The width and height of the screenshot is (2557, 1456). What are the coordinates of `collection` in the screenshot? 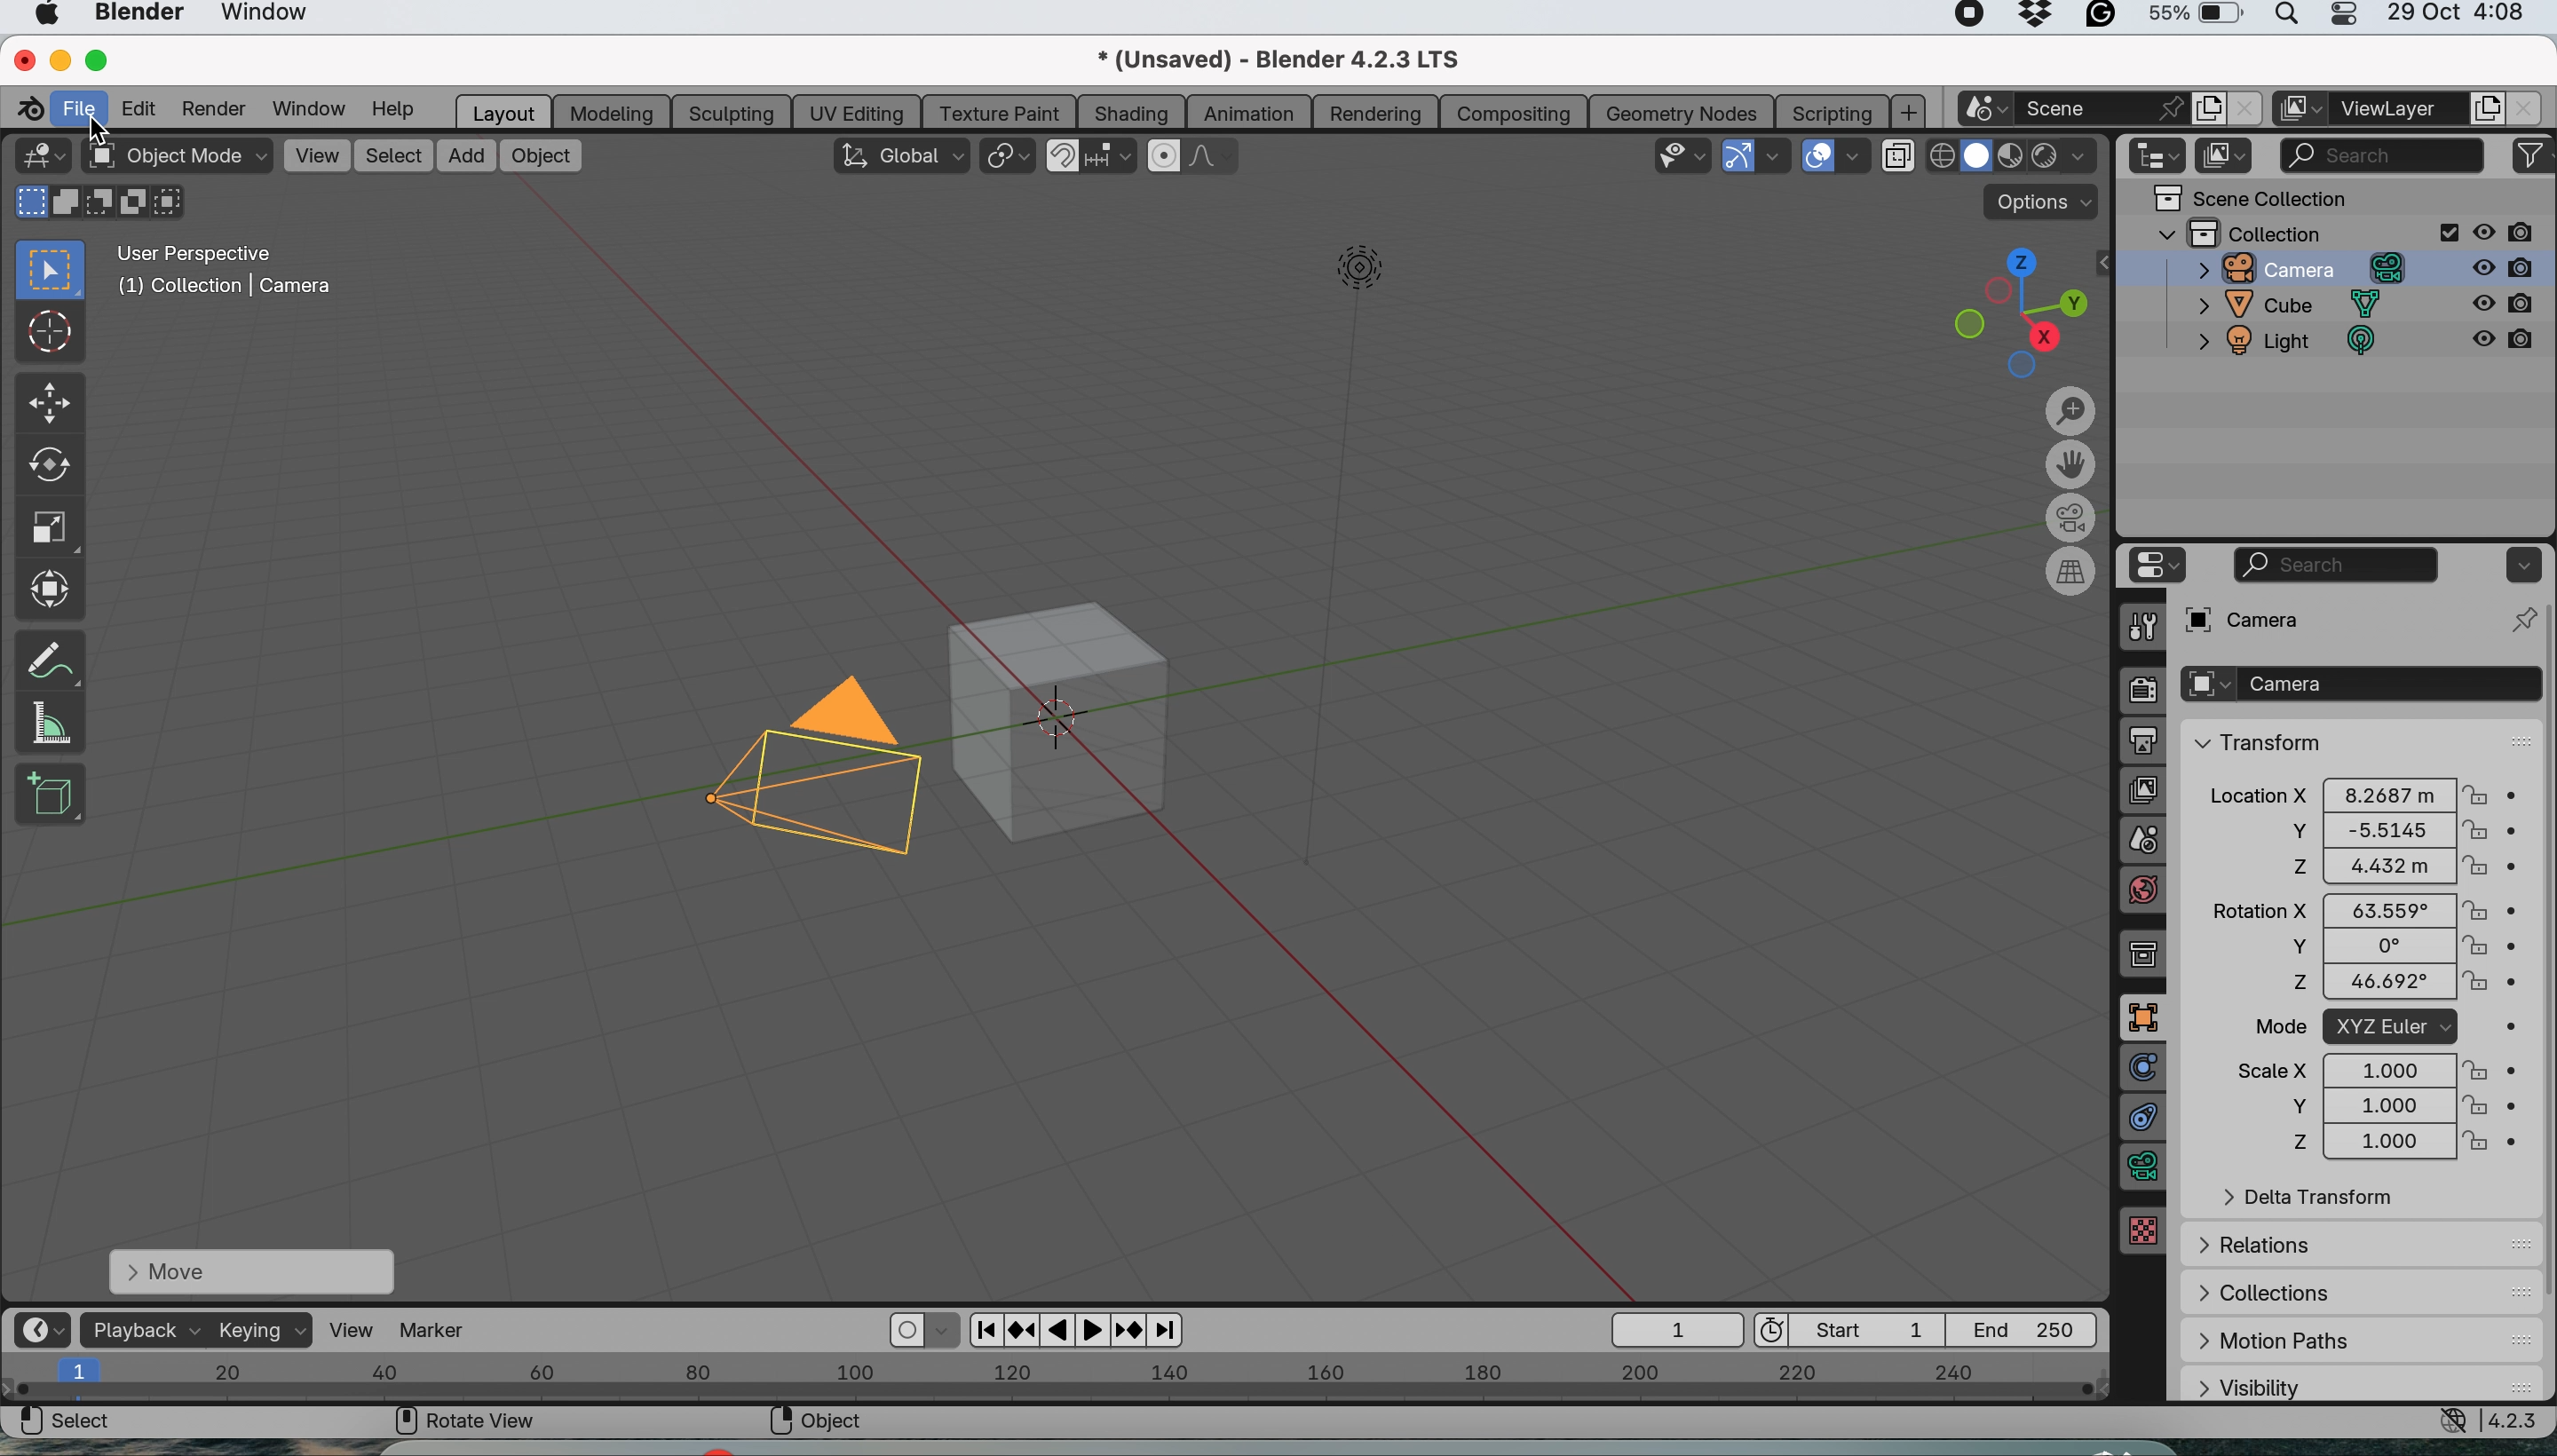 It's located at (2149, 954).